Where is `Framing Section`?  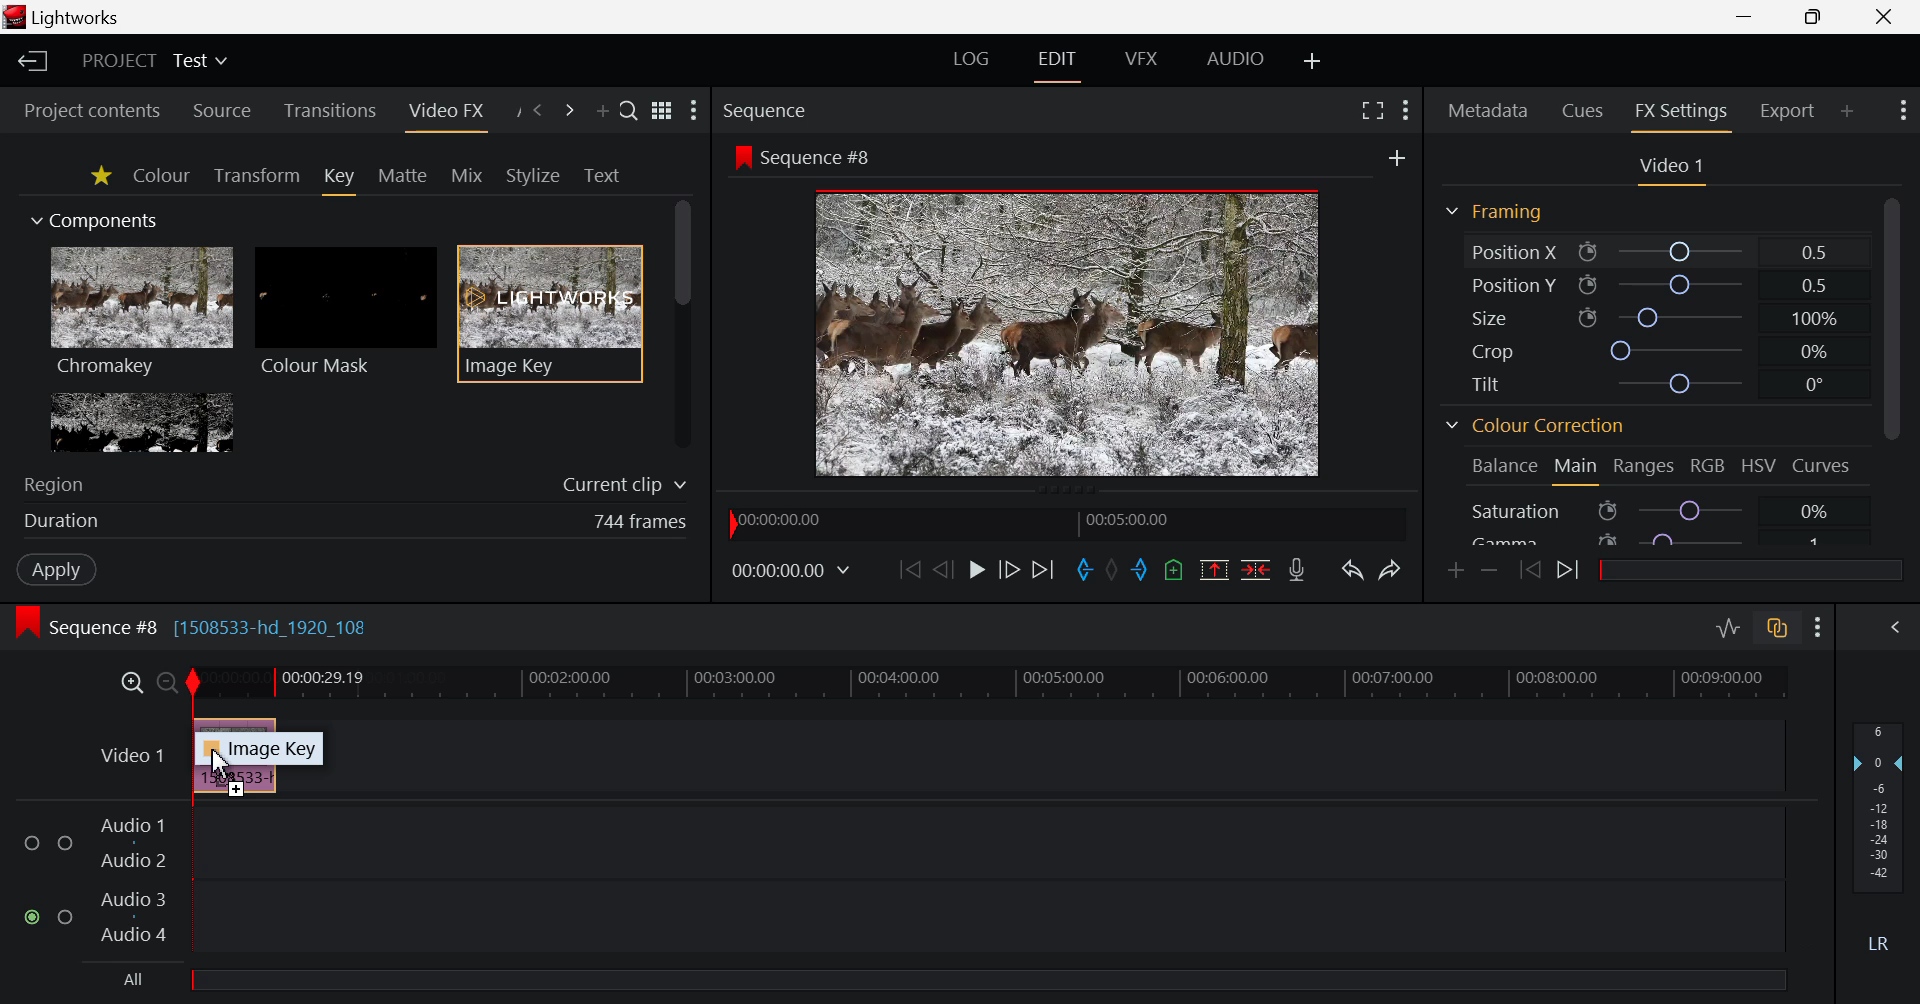 Framing Section is located at coordinates (1498, 217).